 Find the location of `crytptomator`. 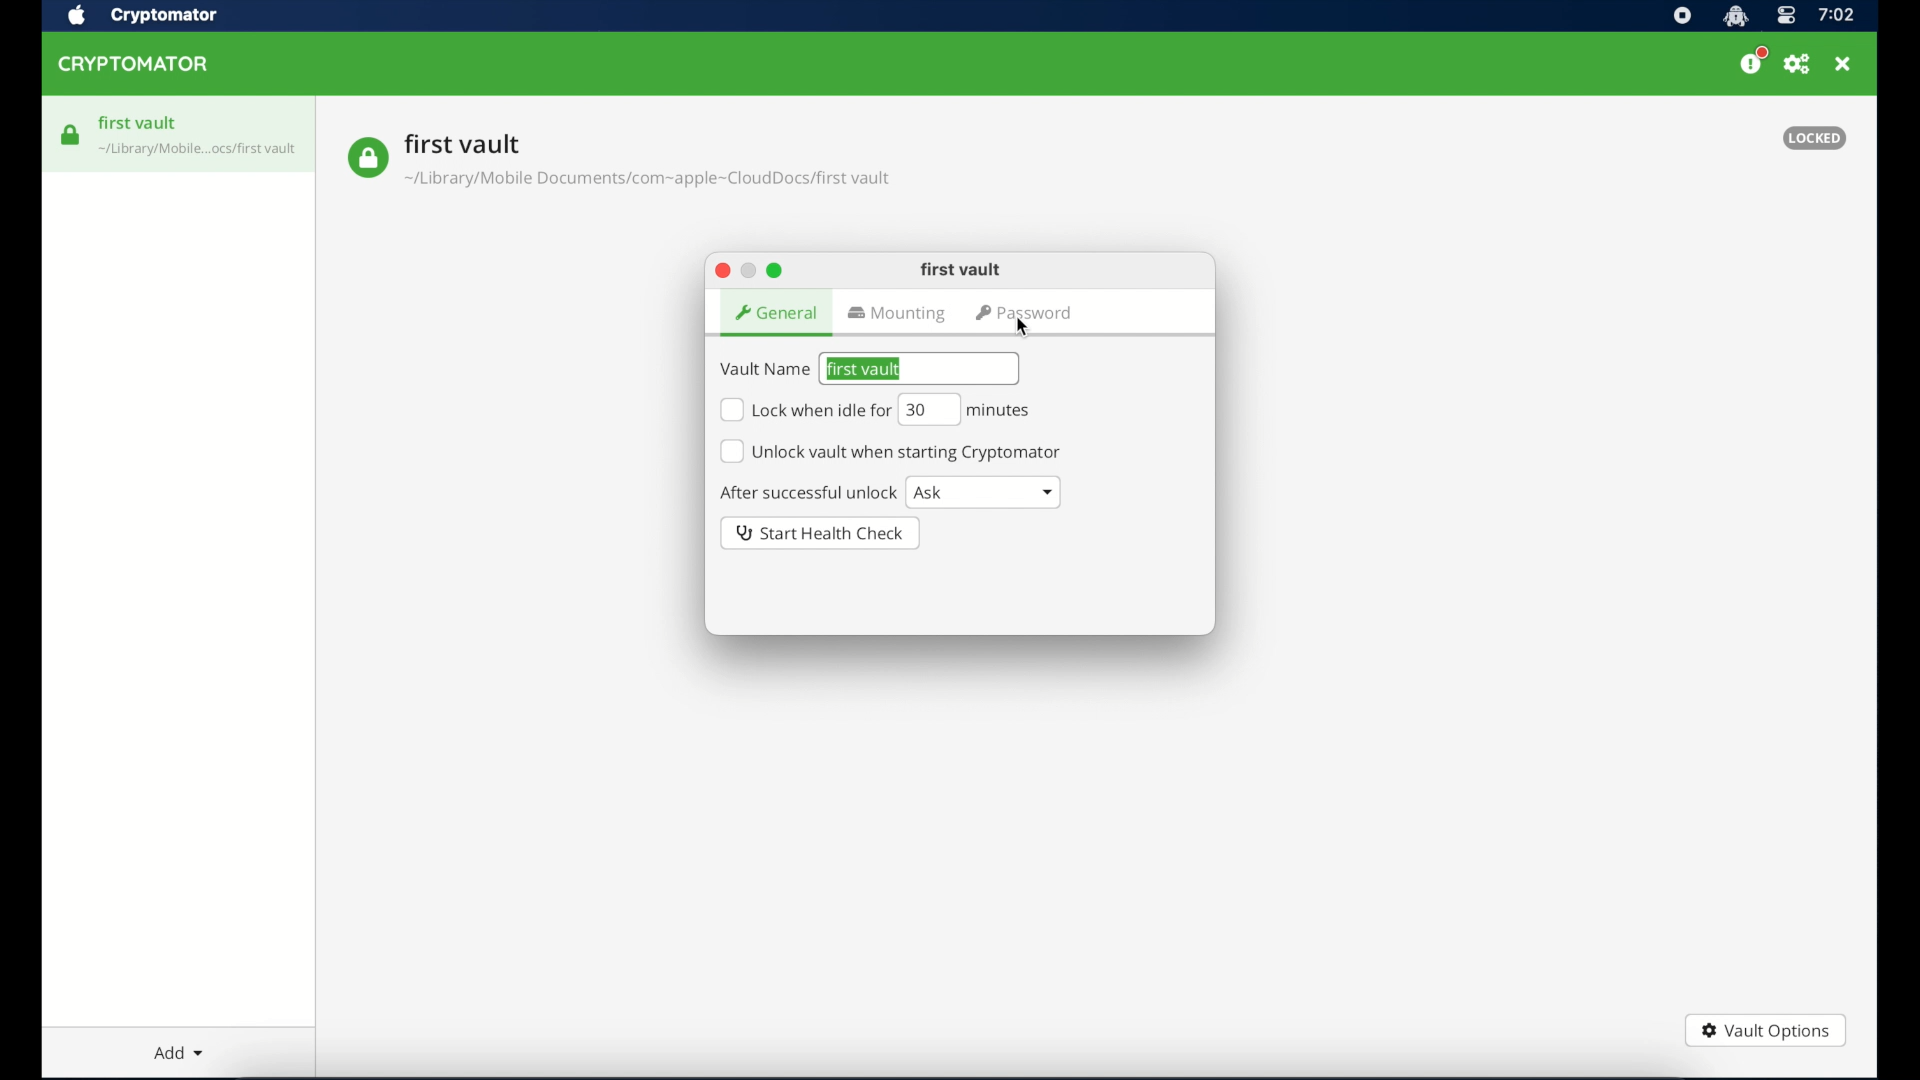

crytptomator is located at coordinates (163, 17).